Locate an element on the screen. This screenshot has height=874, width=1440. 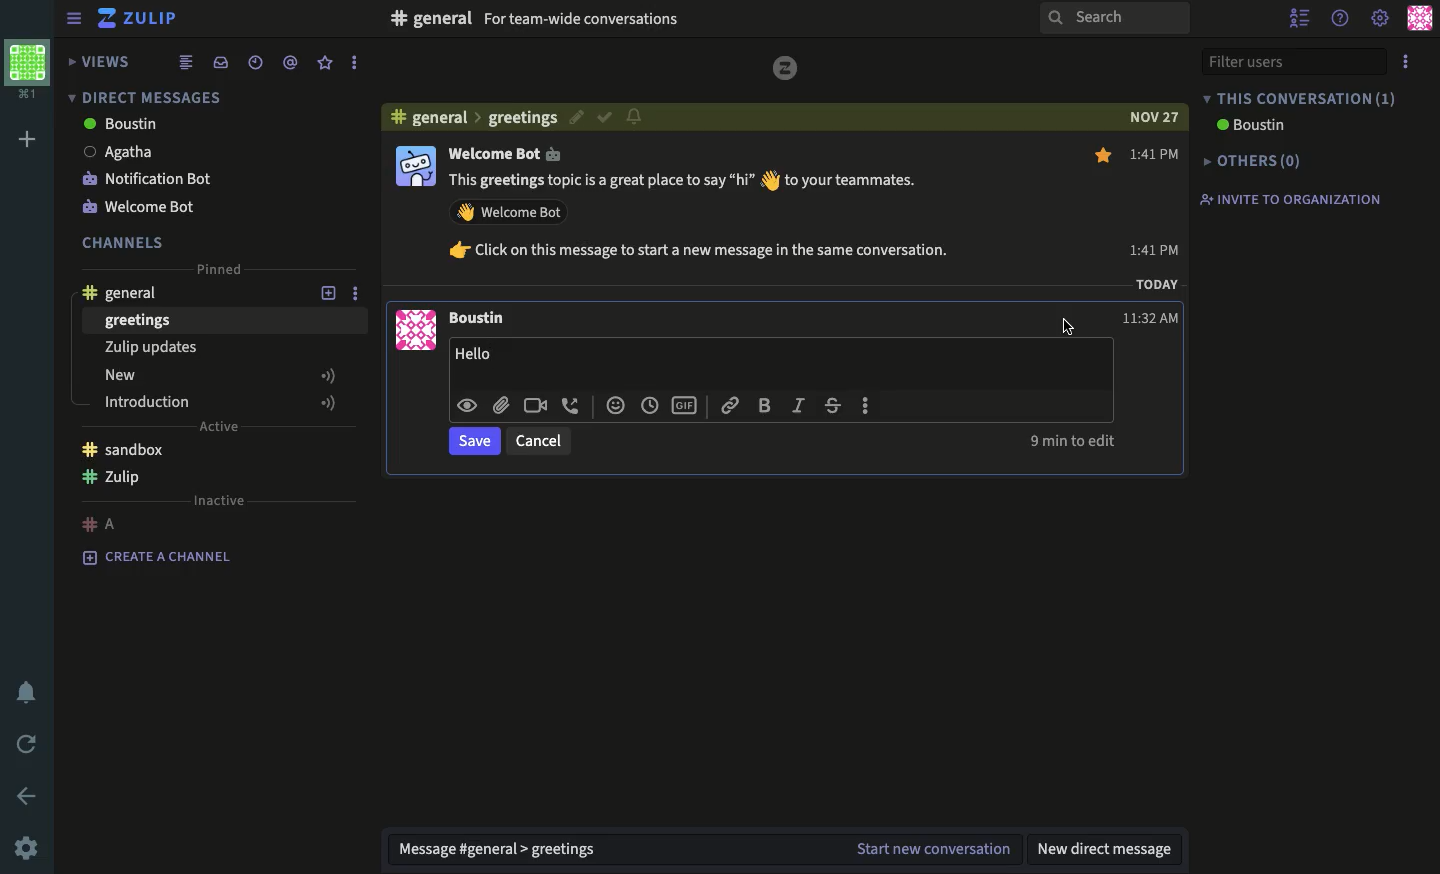
favorite is located at coordinates (325, 63).